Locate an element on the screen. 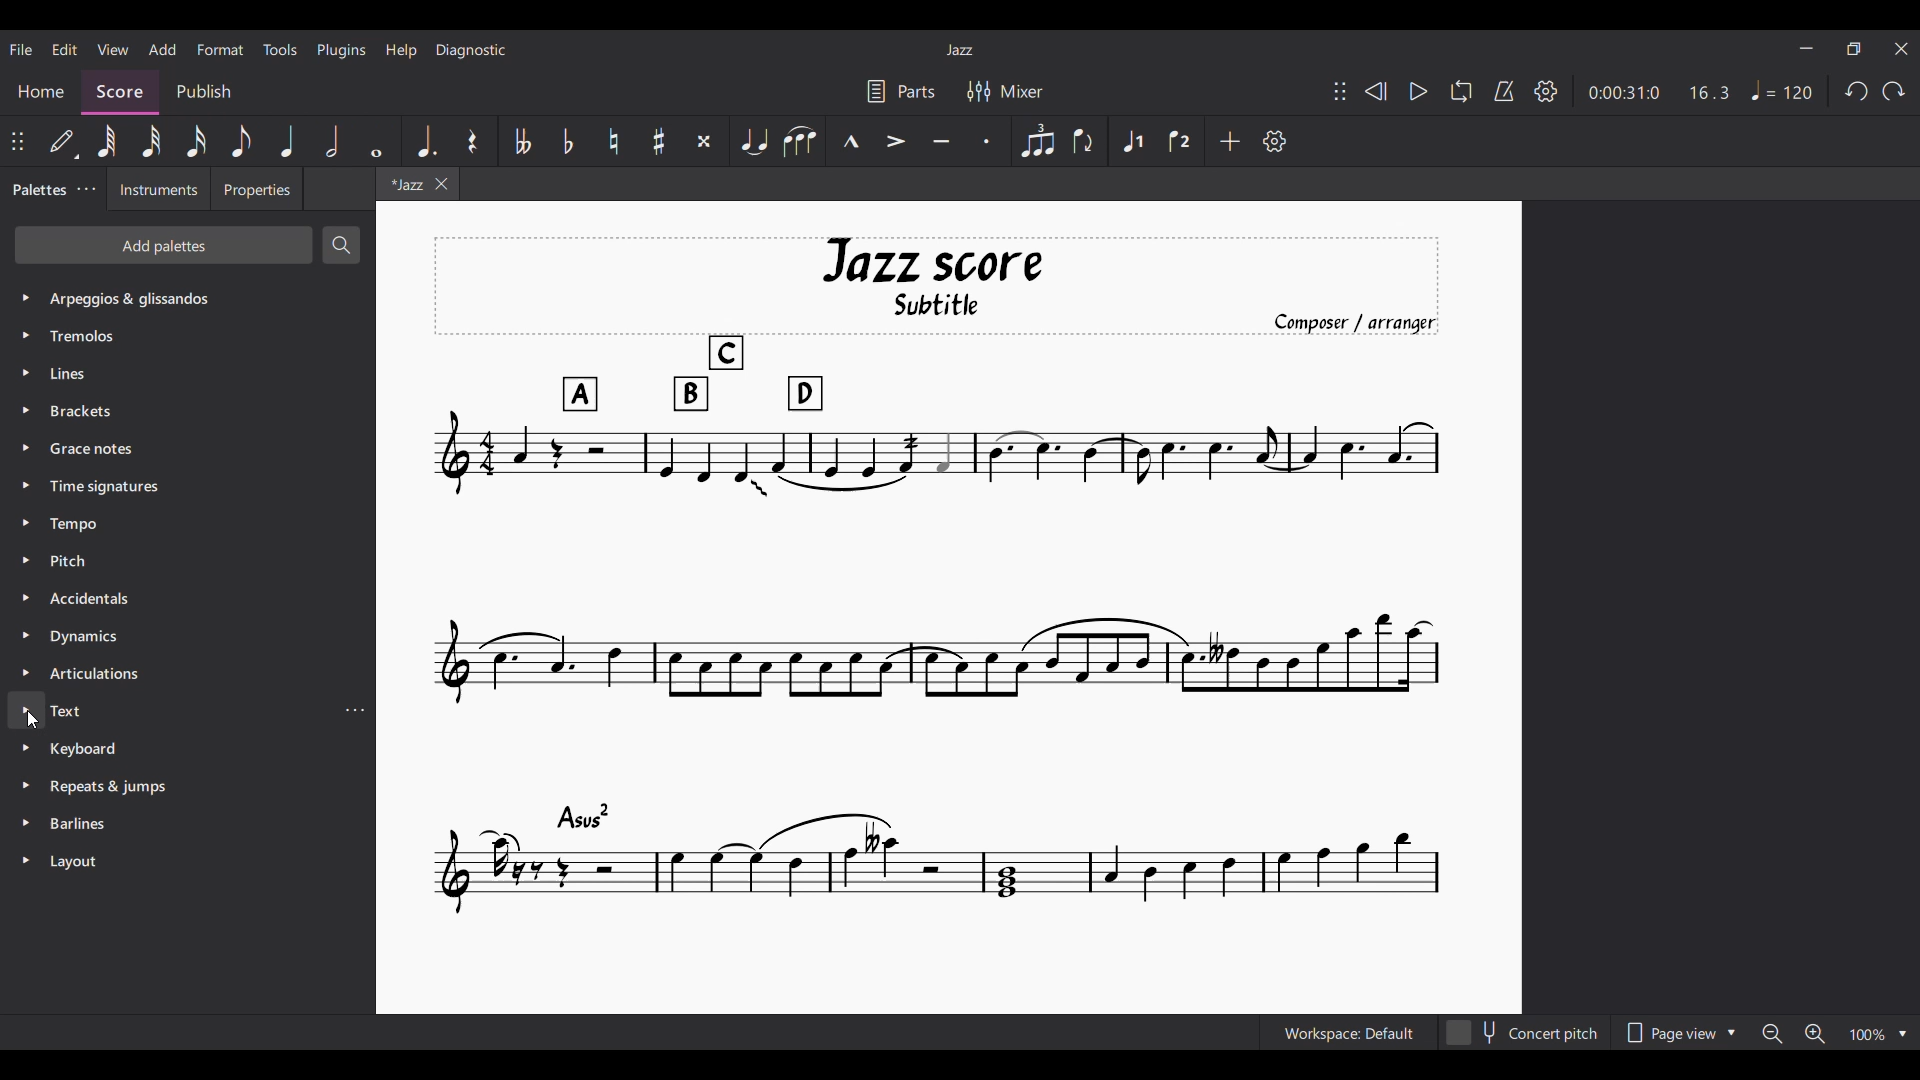 The image size is (1920, 1080). Staccato is located at coordinates (988, 141).